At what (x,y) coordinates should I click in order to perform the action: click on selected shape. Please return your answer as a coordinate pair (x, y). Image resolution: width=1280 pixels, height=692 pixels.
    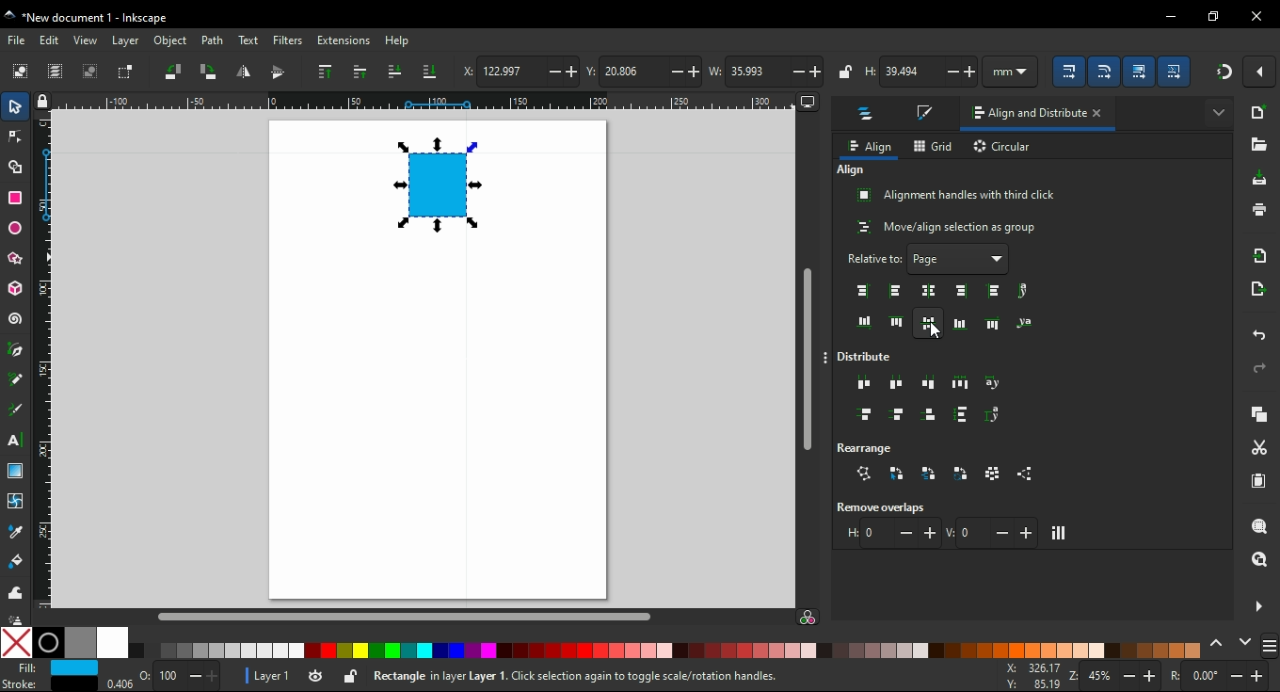
    Looking at the image, I should click on (434, 186).